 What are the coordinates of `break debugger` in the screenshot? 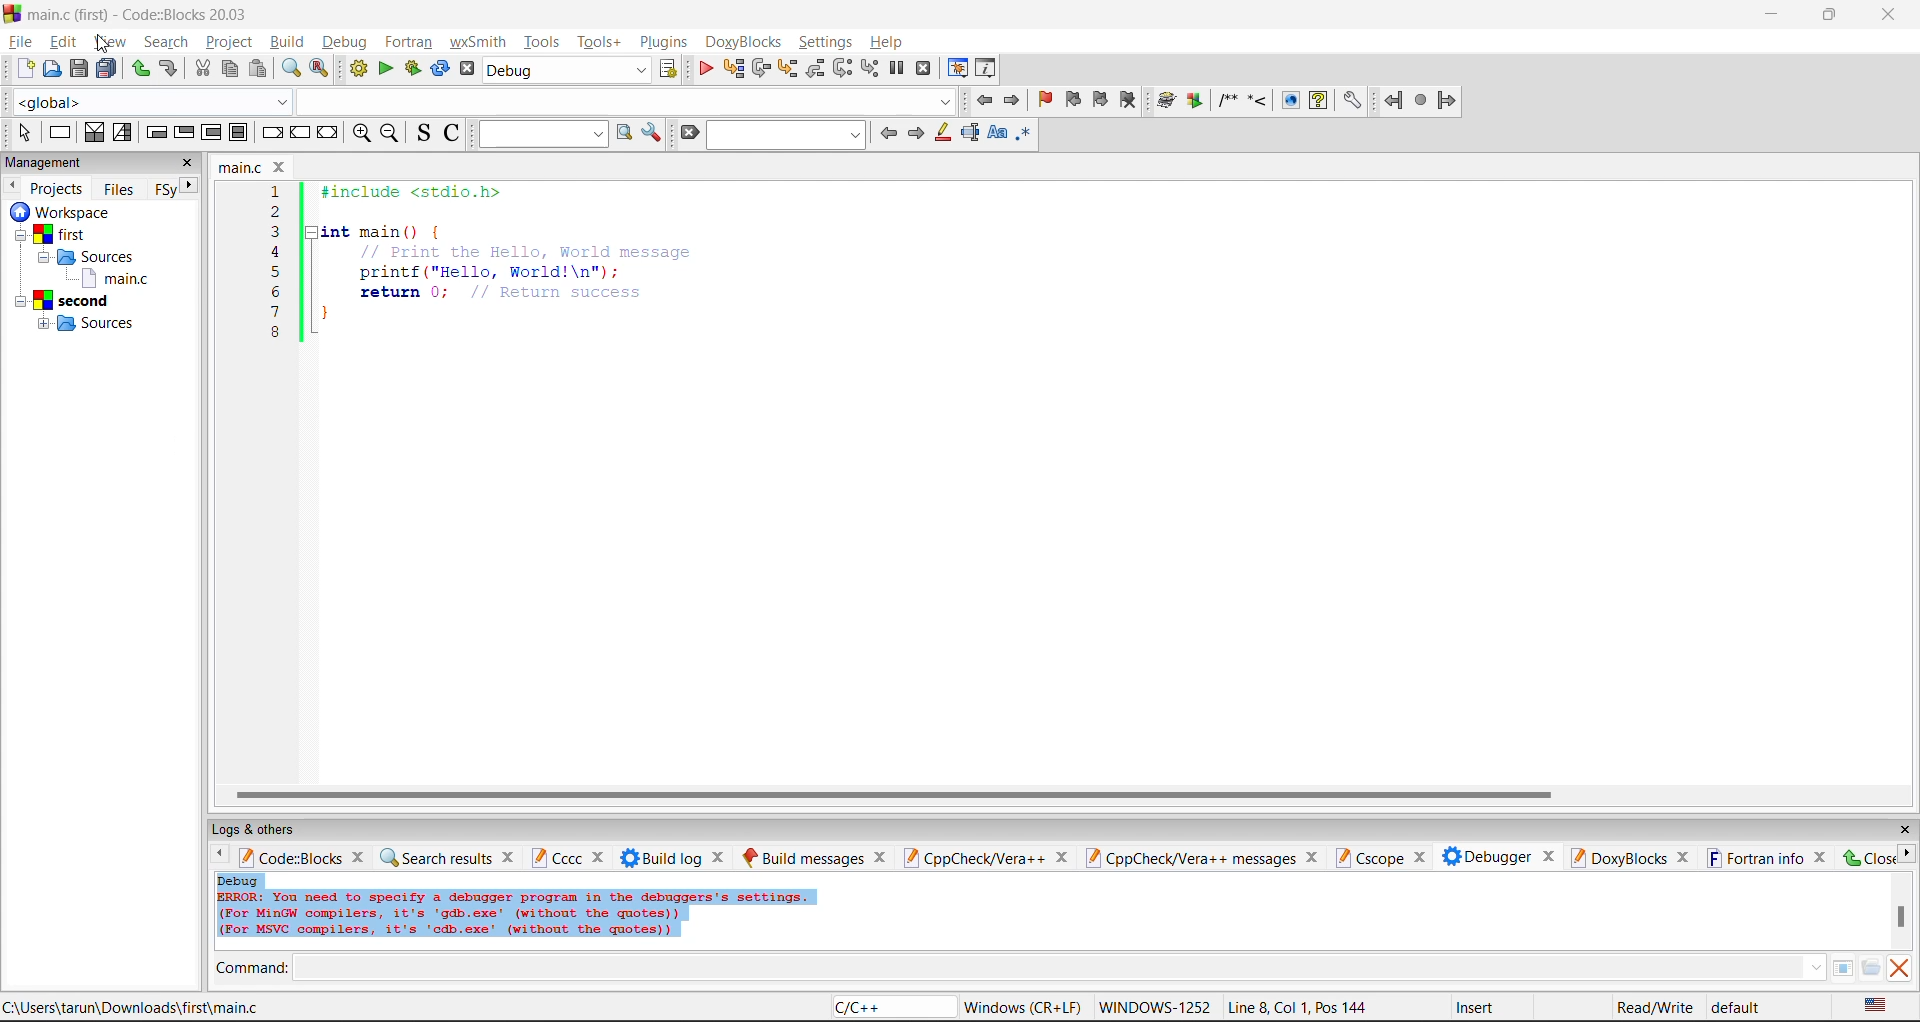 It's located at (897, 68).